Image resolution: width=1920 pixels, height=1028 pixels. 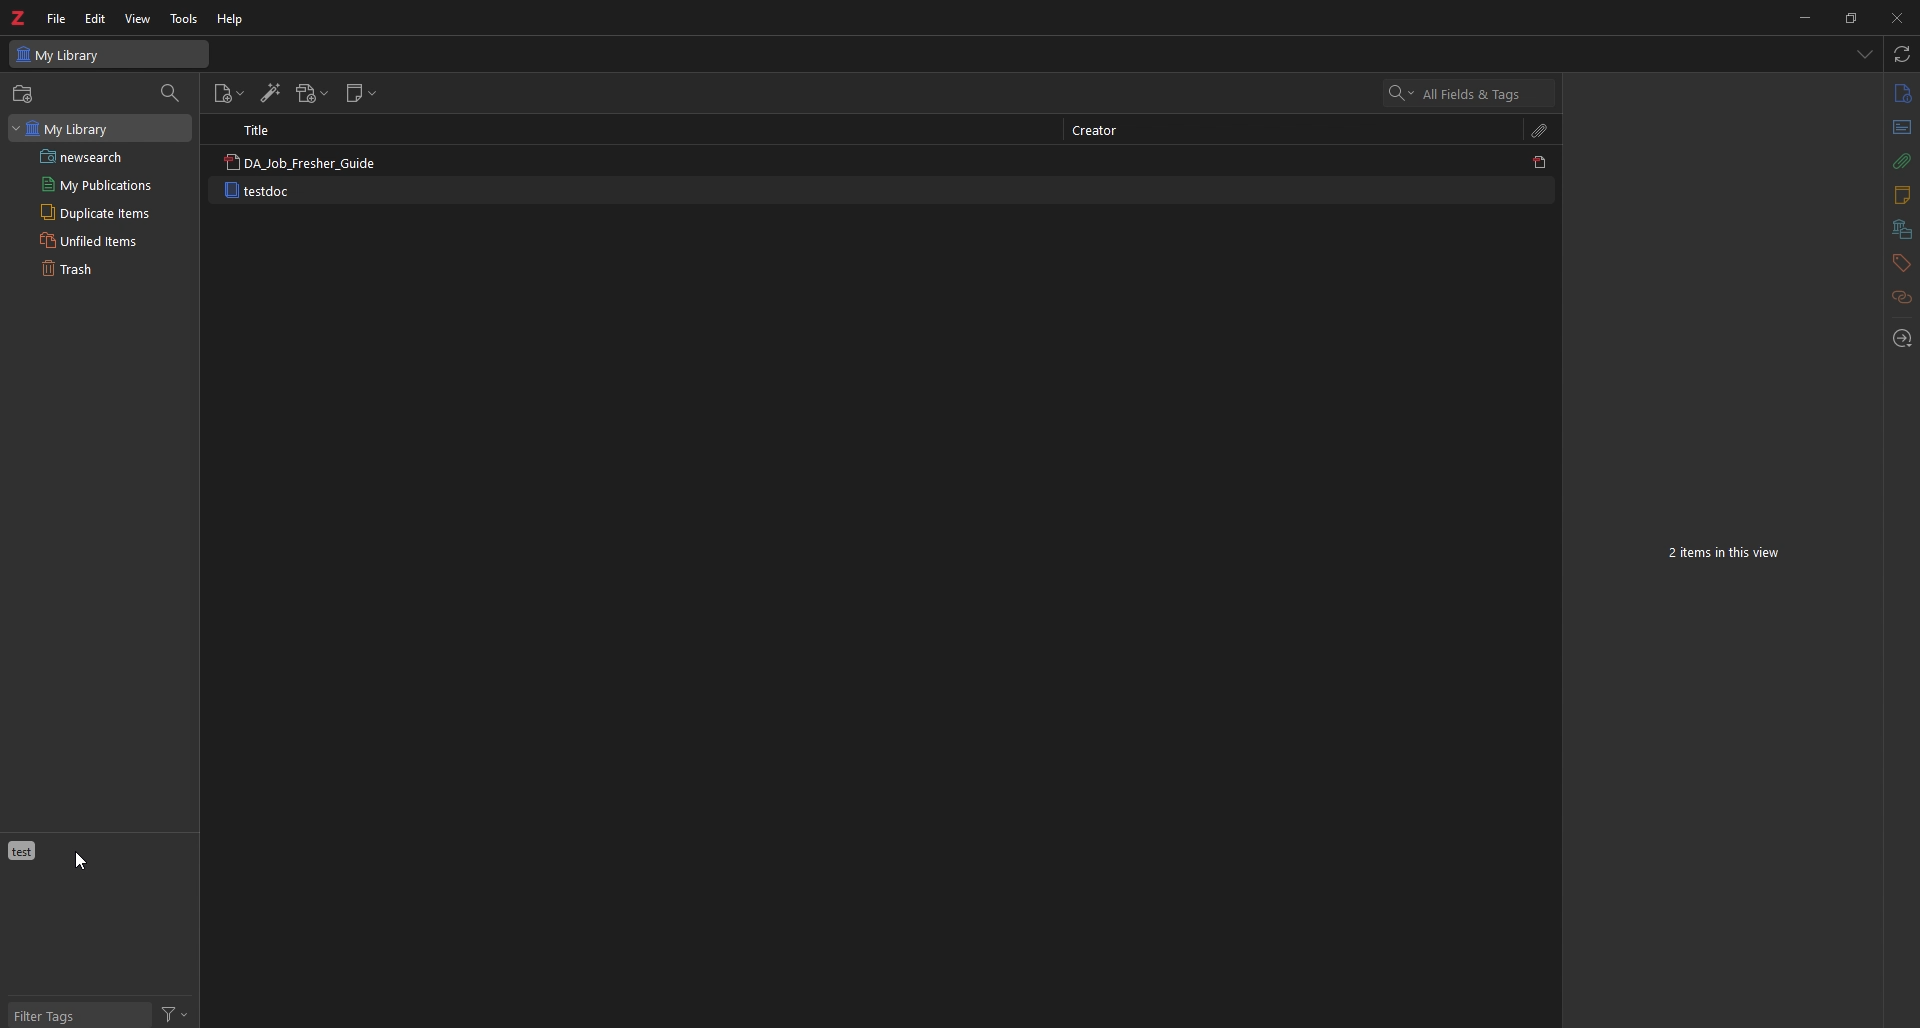 I want to click on locate, so click(x=1901, y=339).